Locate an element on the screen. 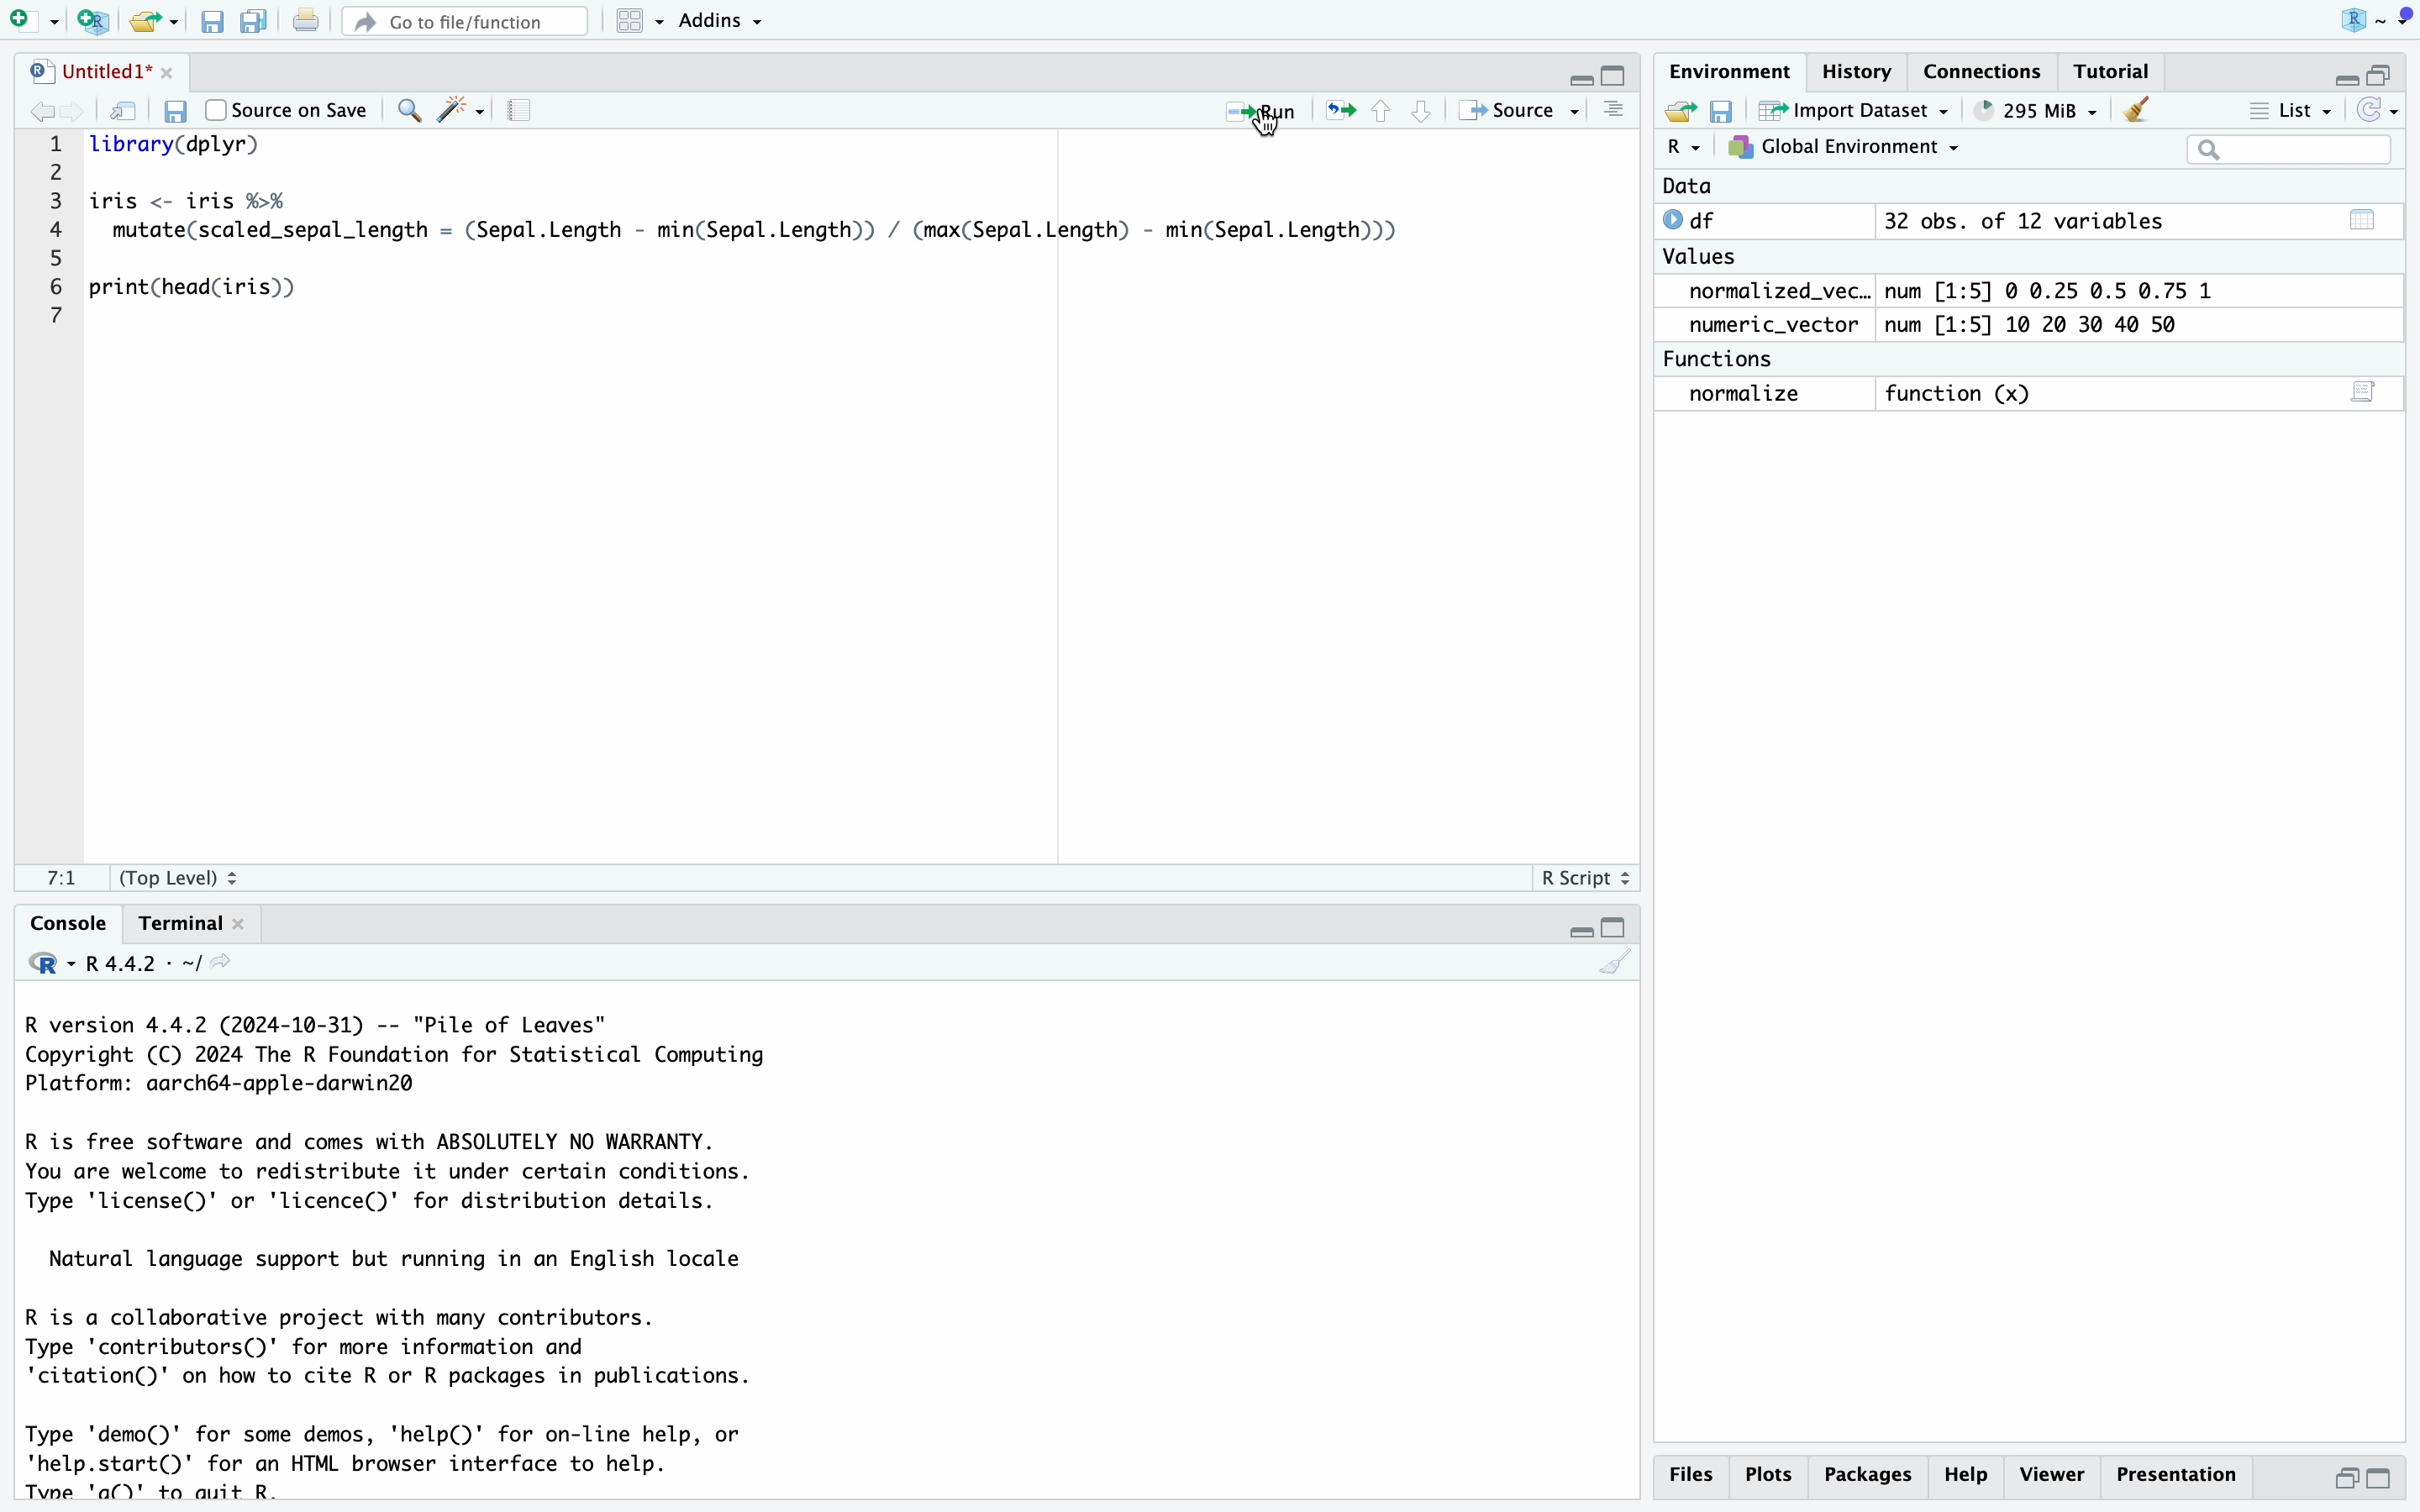 This screenshot has height=1512, width=2420. Terminal is located at coordinates (186, 922).